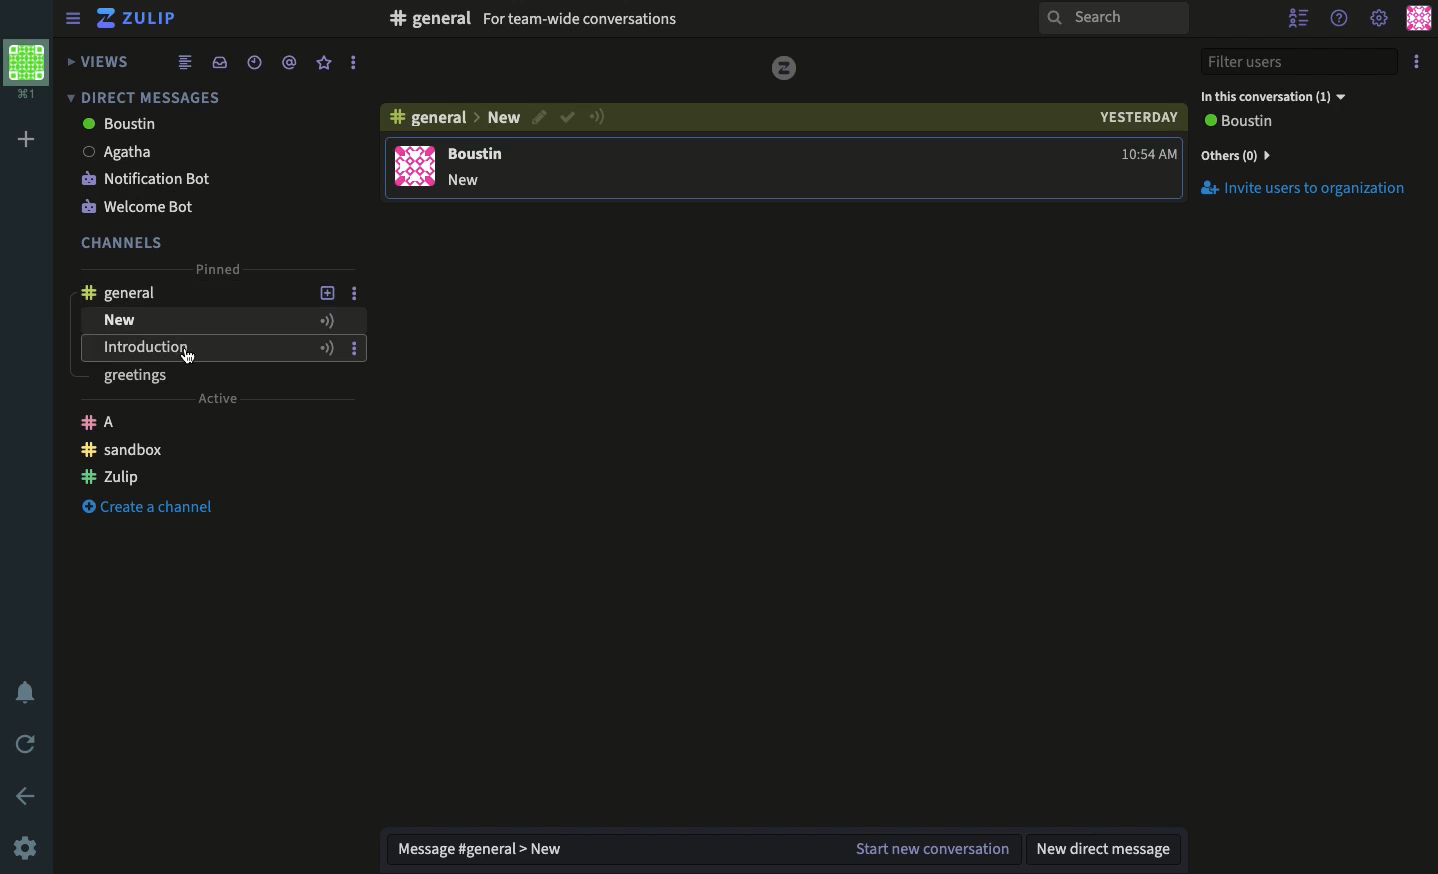 This screenshot has width=1438, height=874. Describe the element at coordinates (354, 349) in the screenshot. I see `Options` at that location.